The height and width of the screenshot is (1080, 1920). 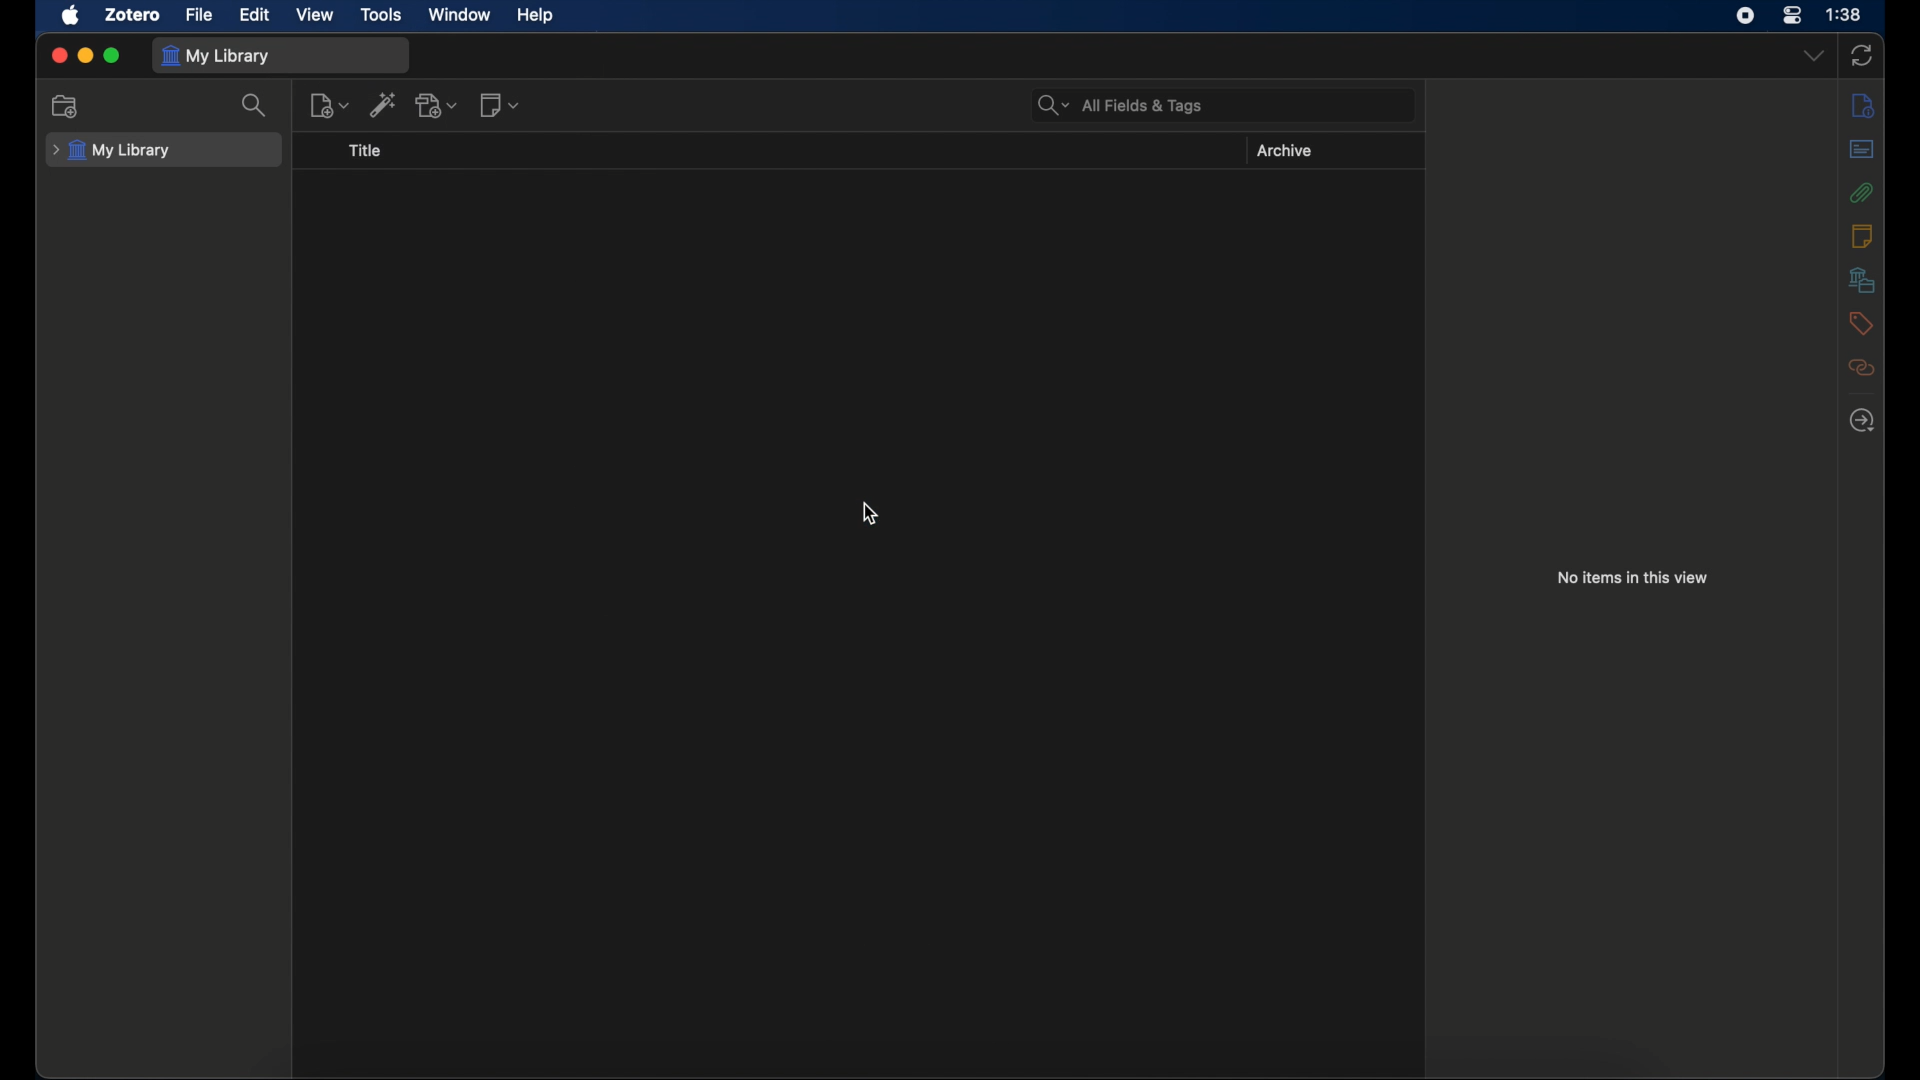 What do you see at coordinates (1862, 421) in the screenshot?
I see `locate` at bounding box center [1862, 421].